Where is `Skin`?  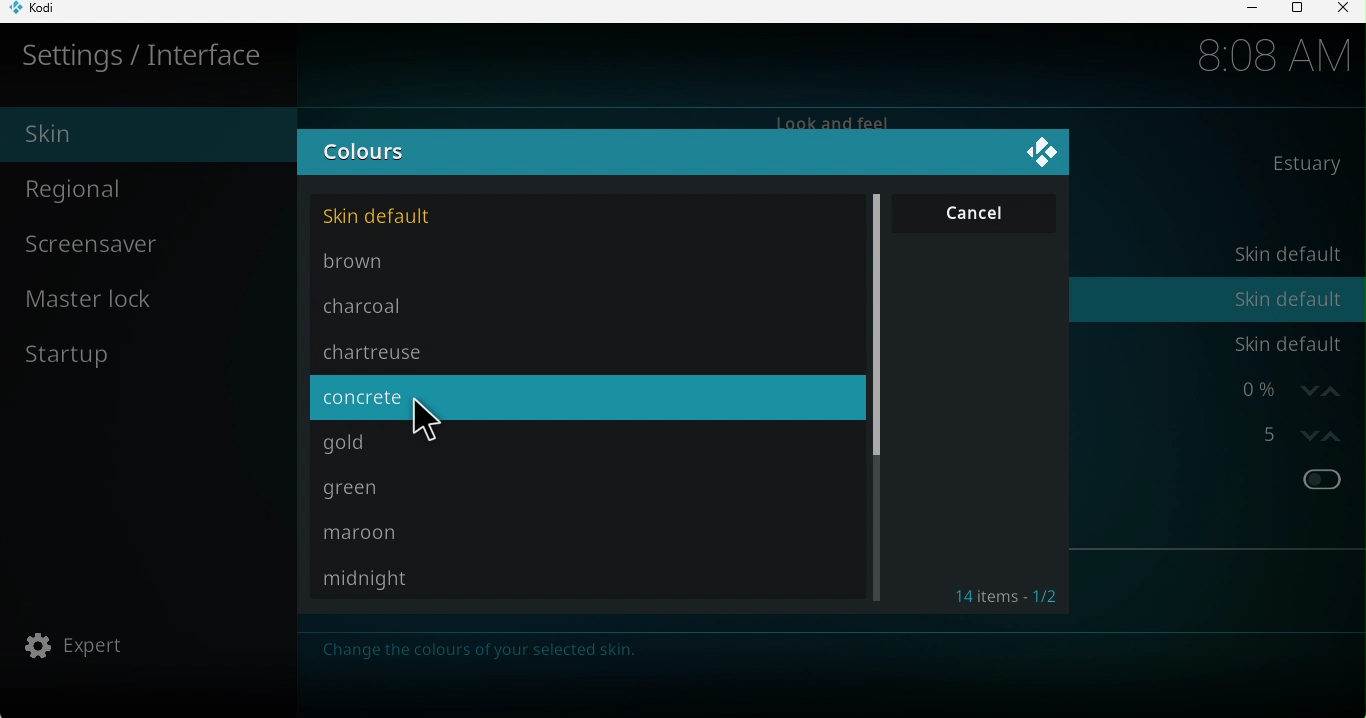 Skin is located at coordinates (1218, 154).